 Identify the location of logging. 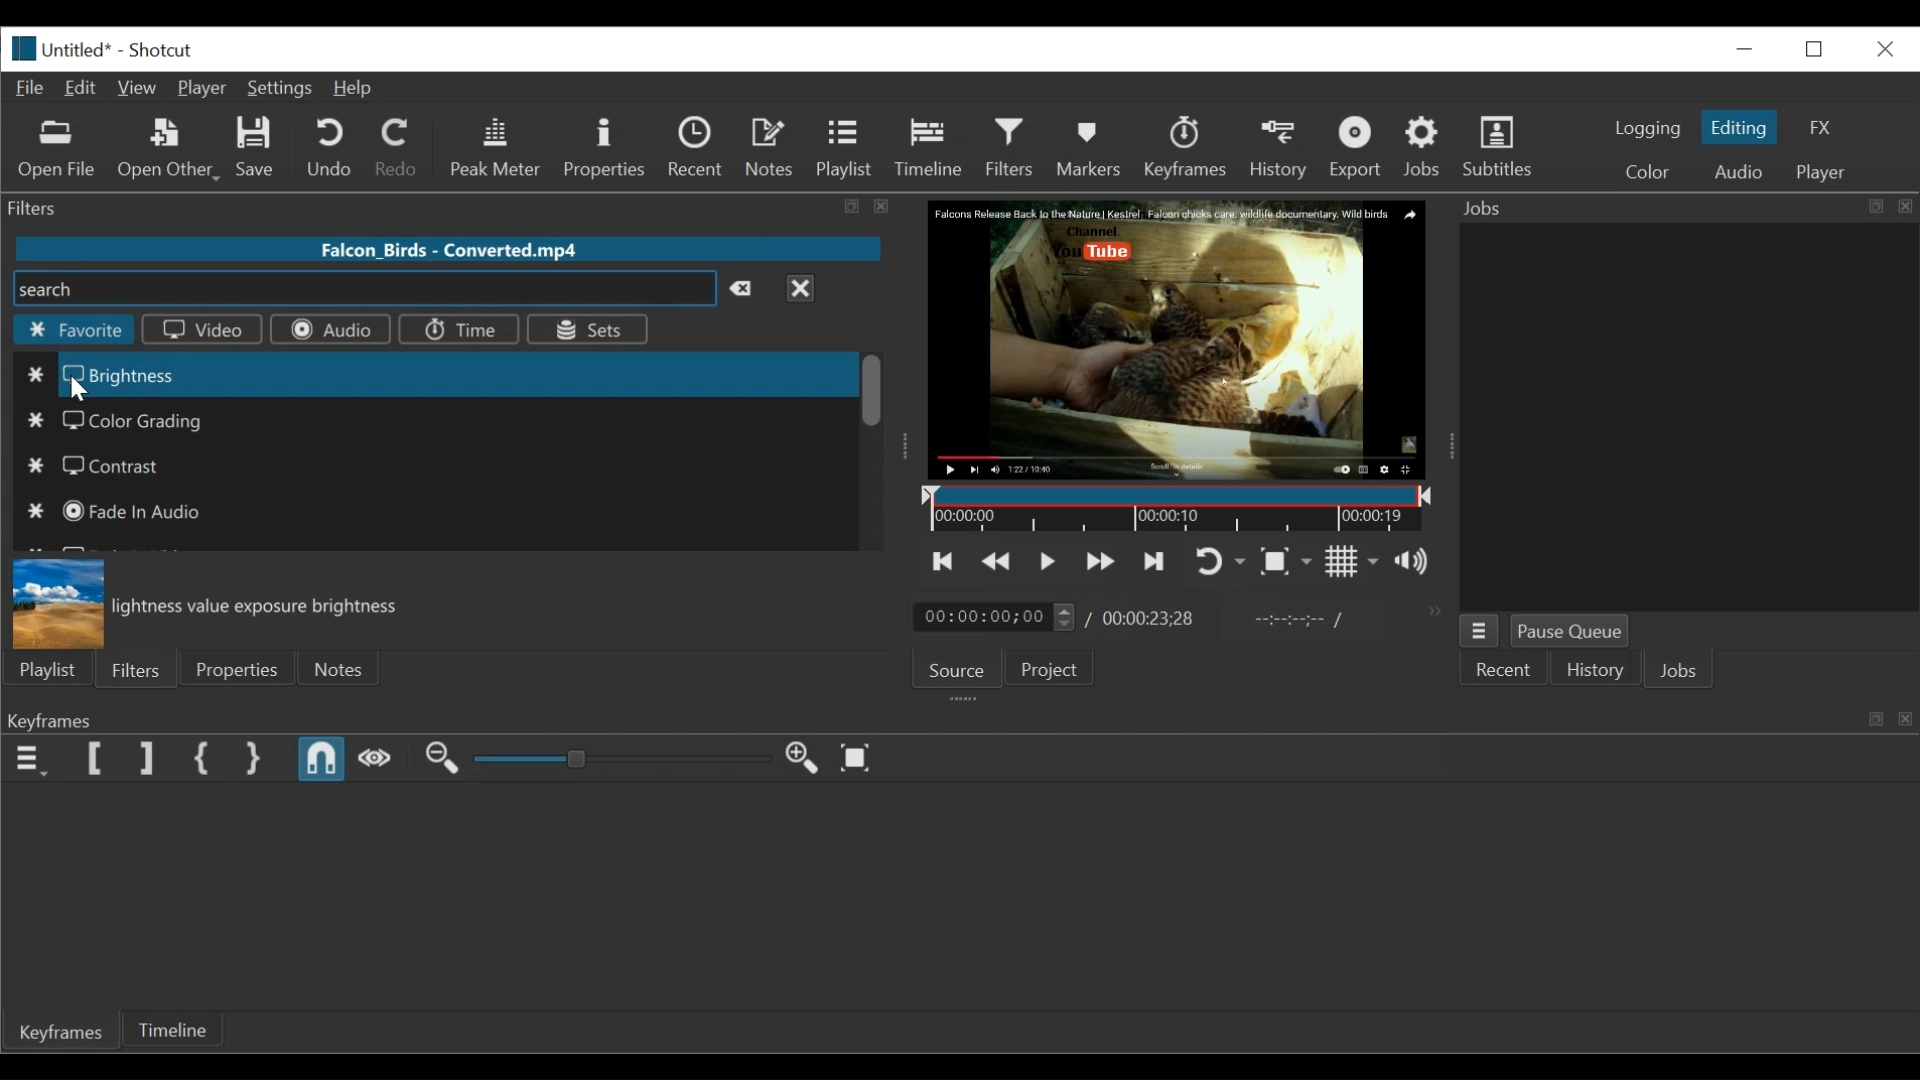
(1646, 130).